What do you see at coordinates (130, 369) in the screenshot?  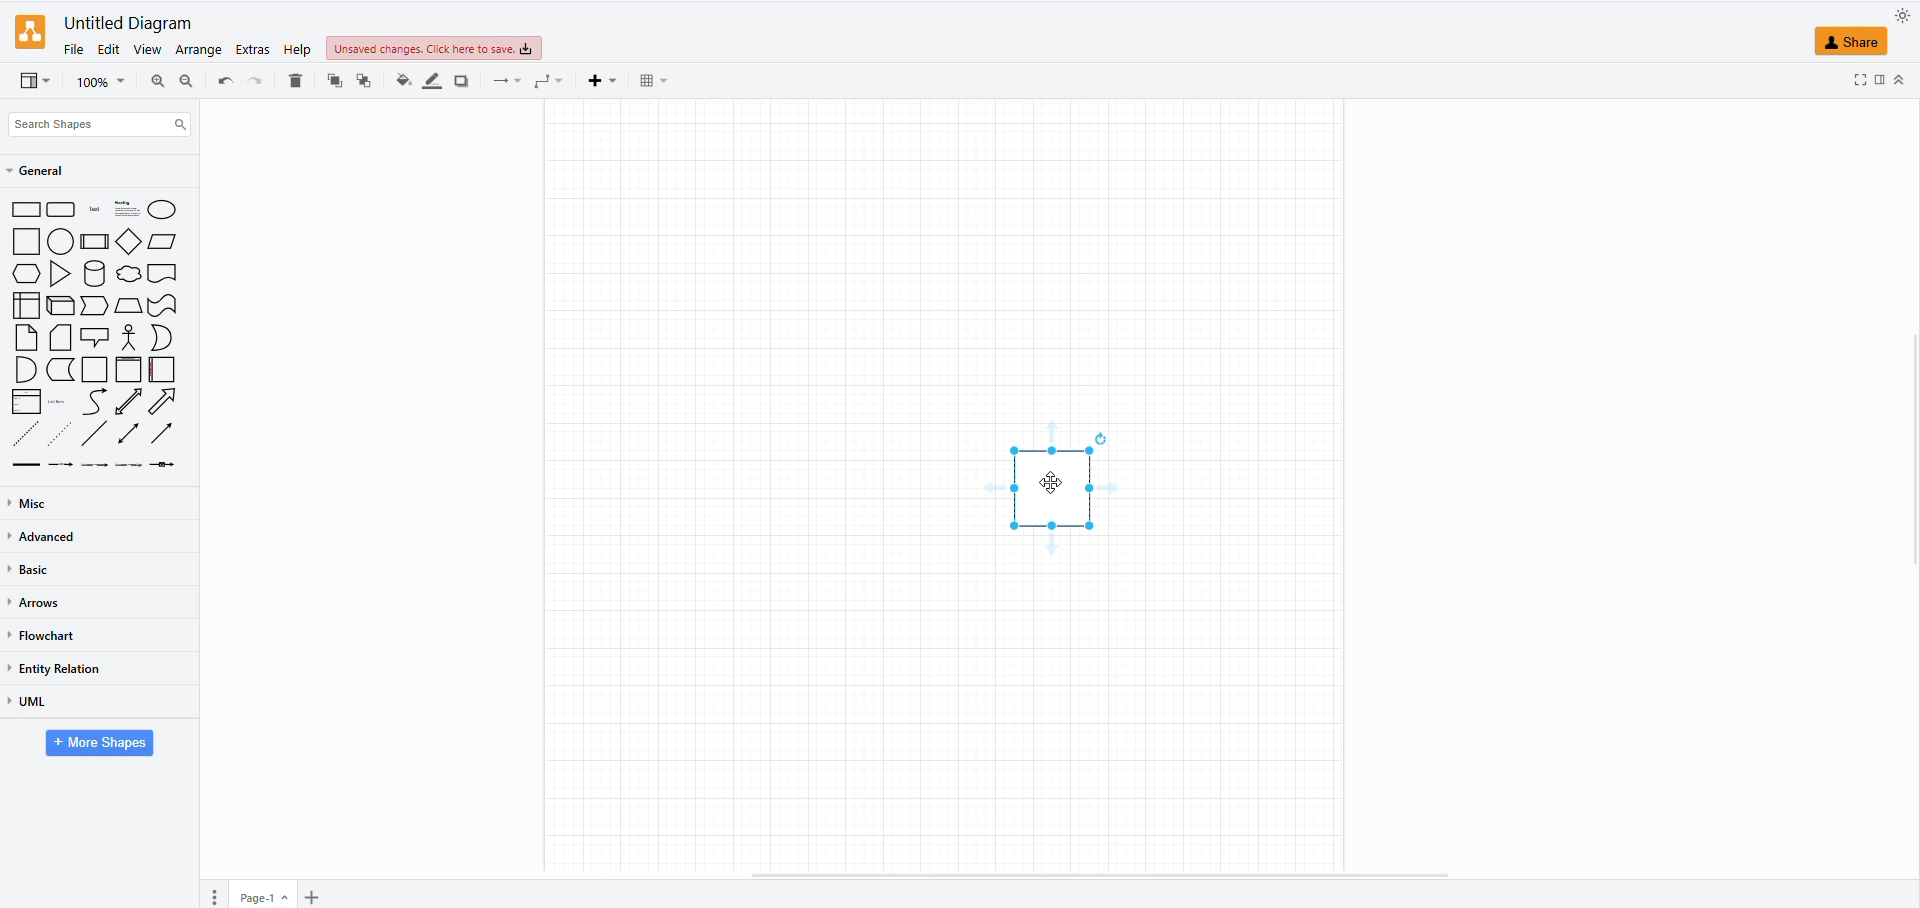 I see `vertical container` at bounding box center [130, 369].